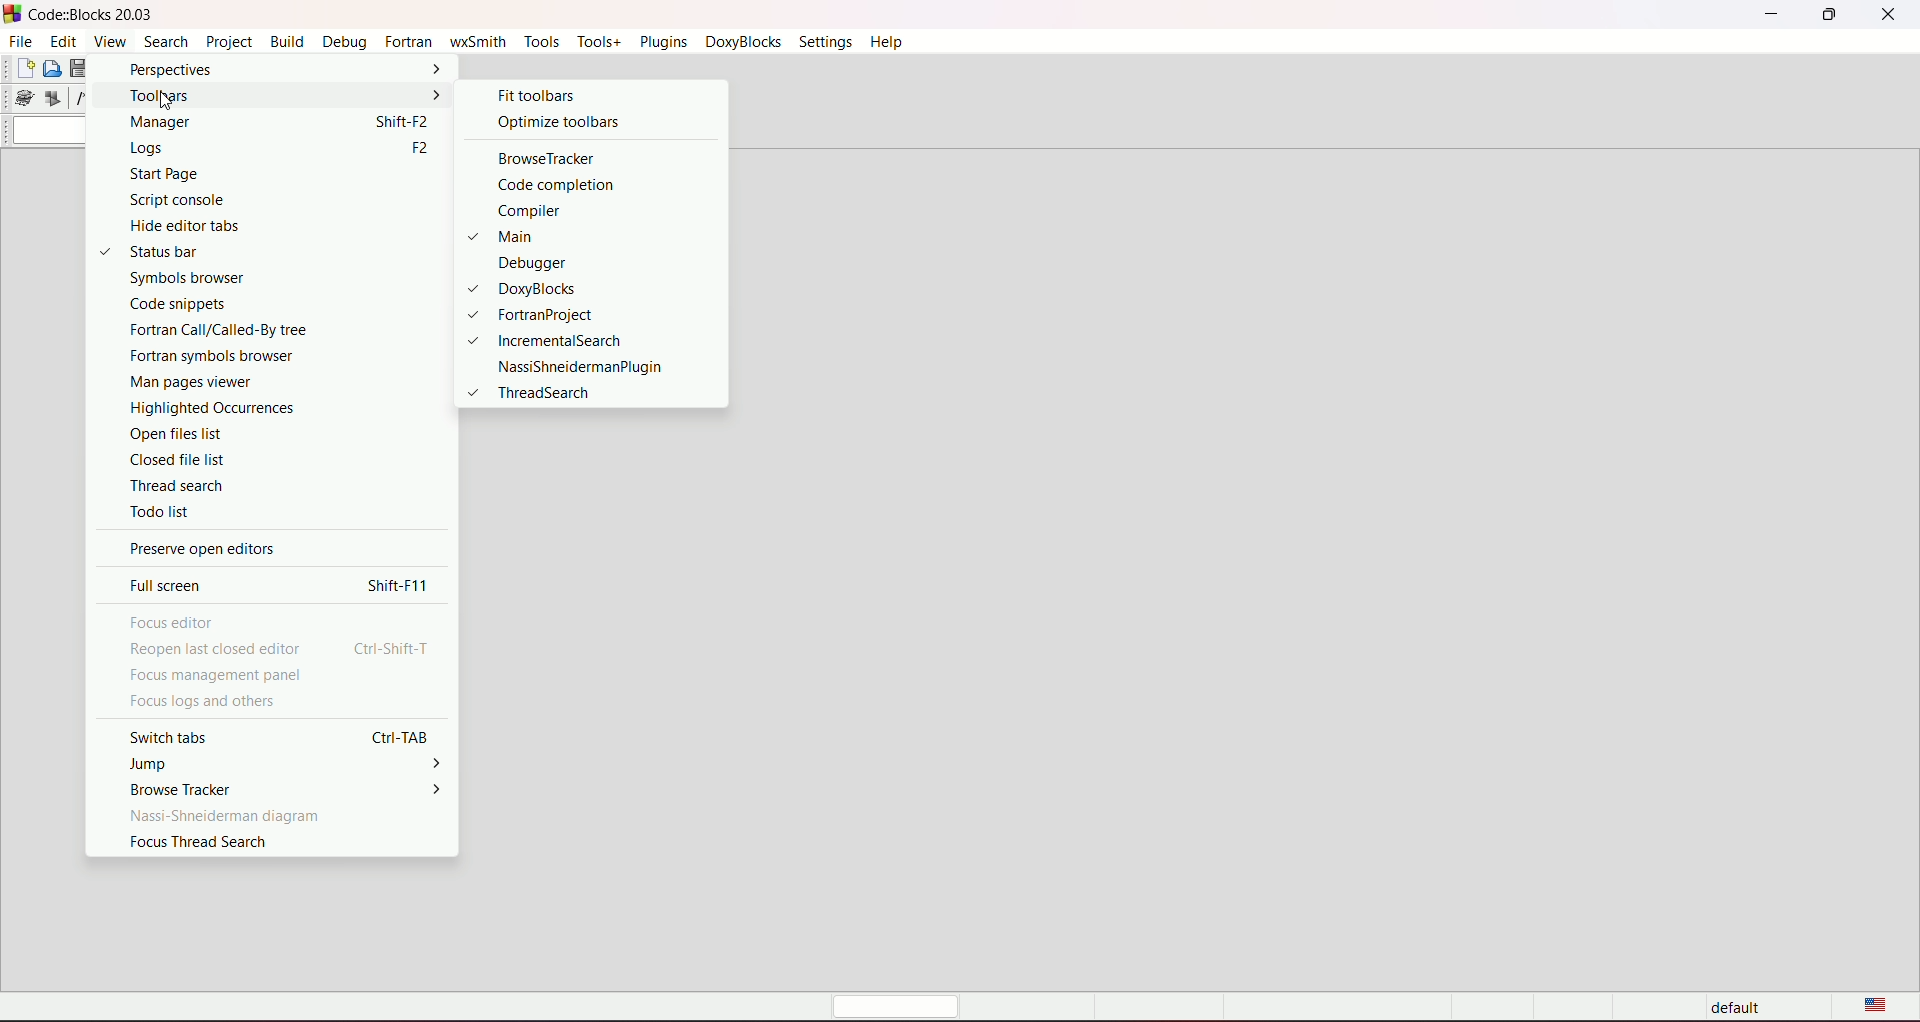  What do you see at coordinates (285, 42) in the screenshot?
I see `build` at bounding box center [285, 42].